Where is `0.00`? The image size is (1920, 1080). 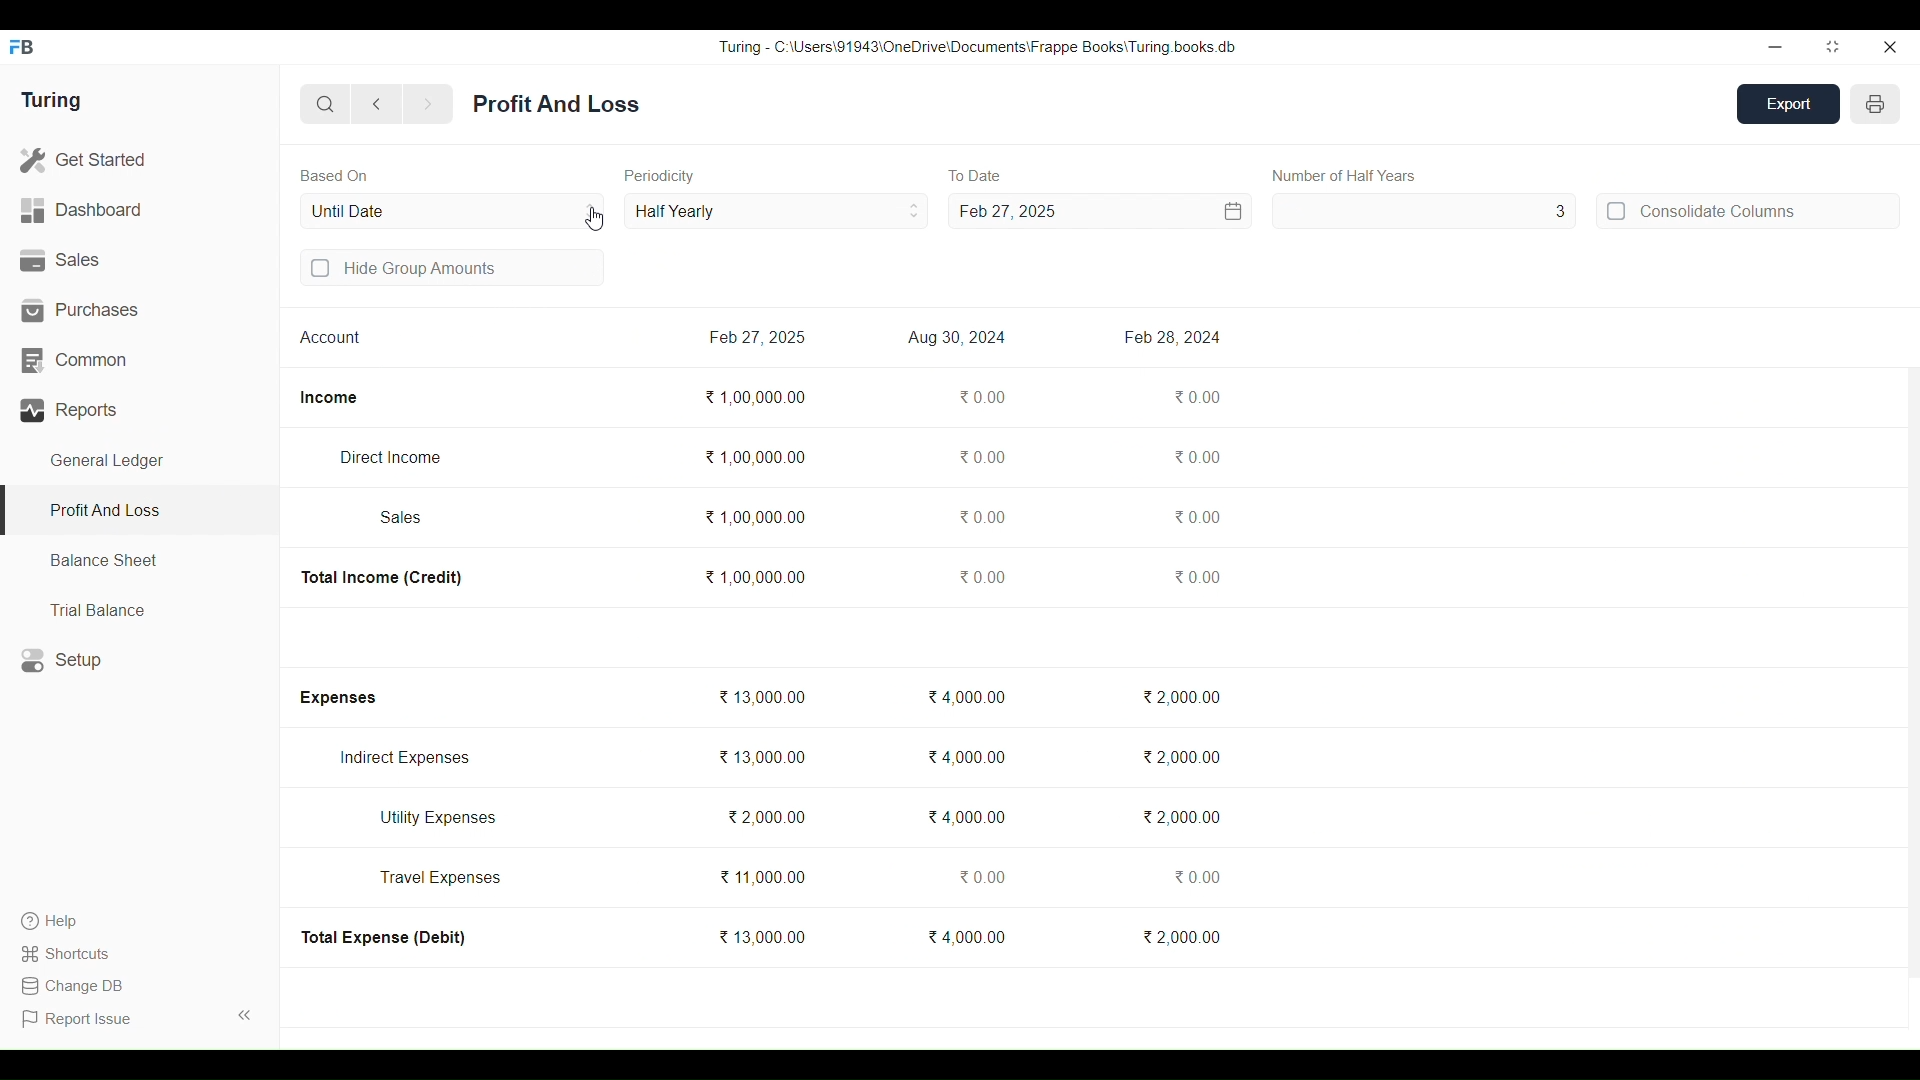 0.00 is located at coordinates (1196, 457).